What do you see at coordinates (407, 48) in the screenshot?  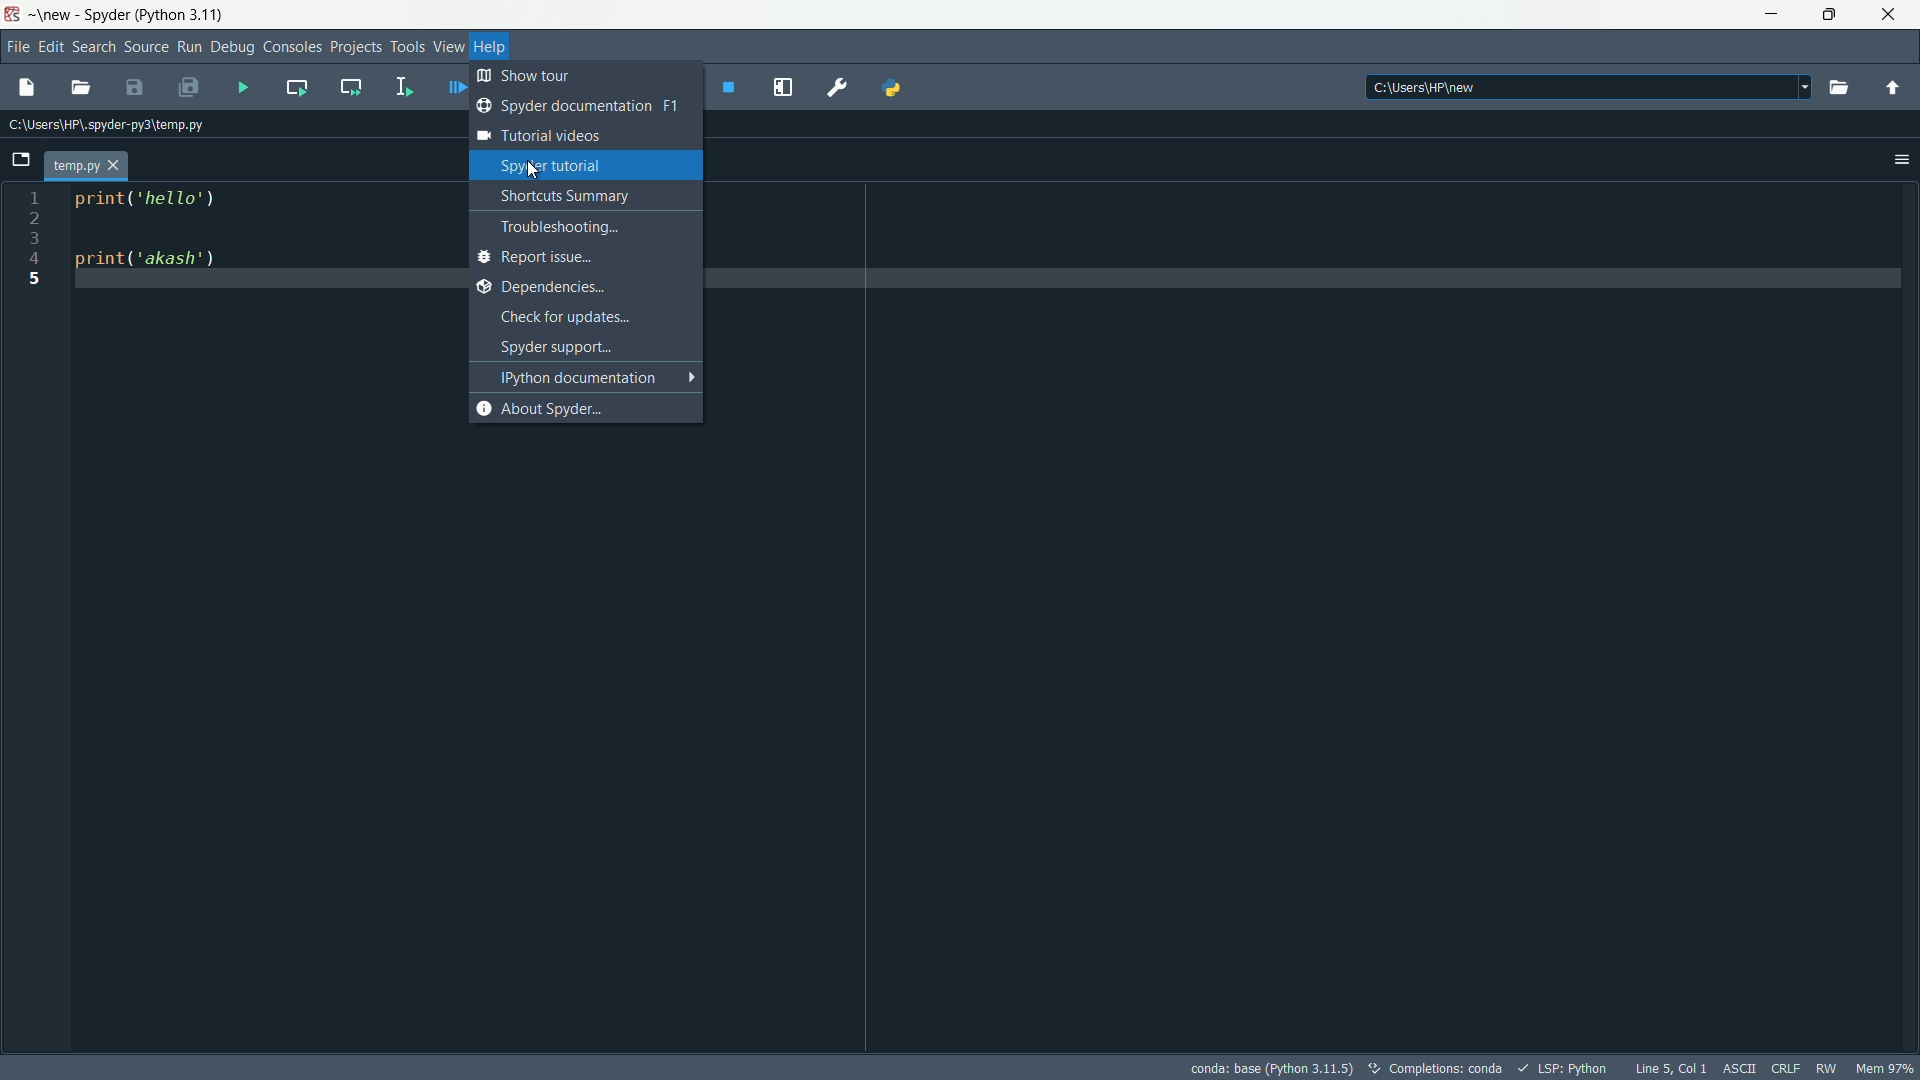 I see `tools menu` at bounding box center [407, 48].